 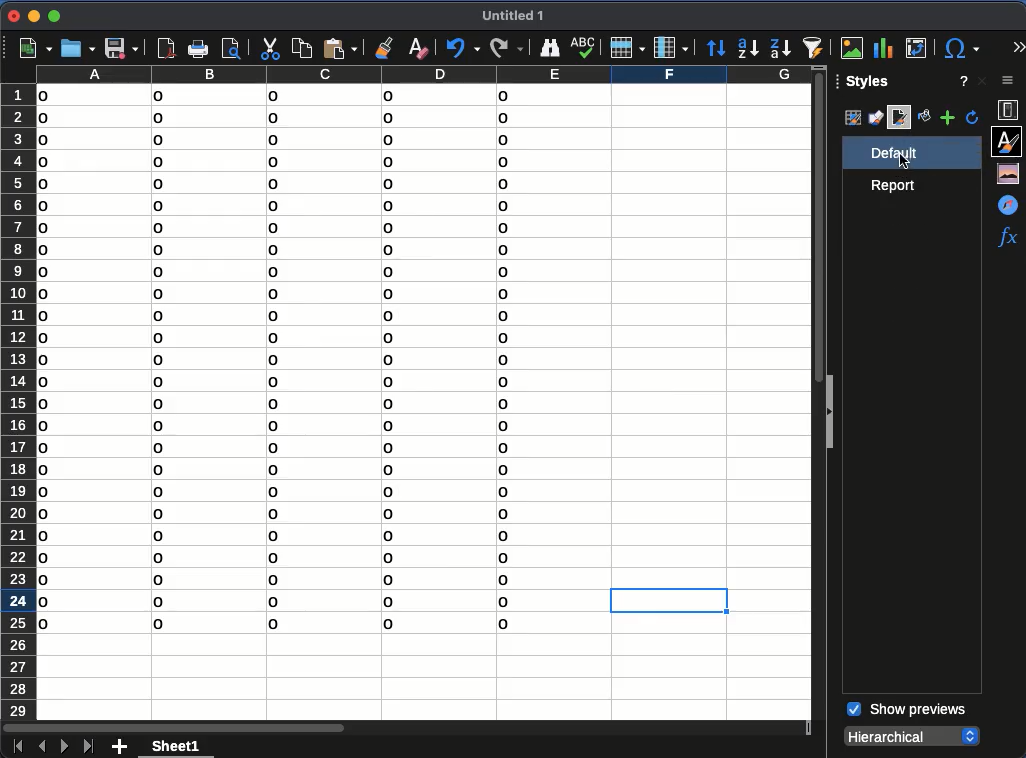 What do you see at coordinates (121, 747) in the screenshot?
I see `add` at bounding box center [121, 747].